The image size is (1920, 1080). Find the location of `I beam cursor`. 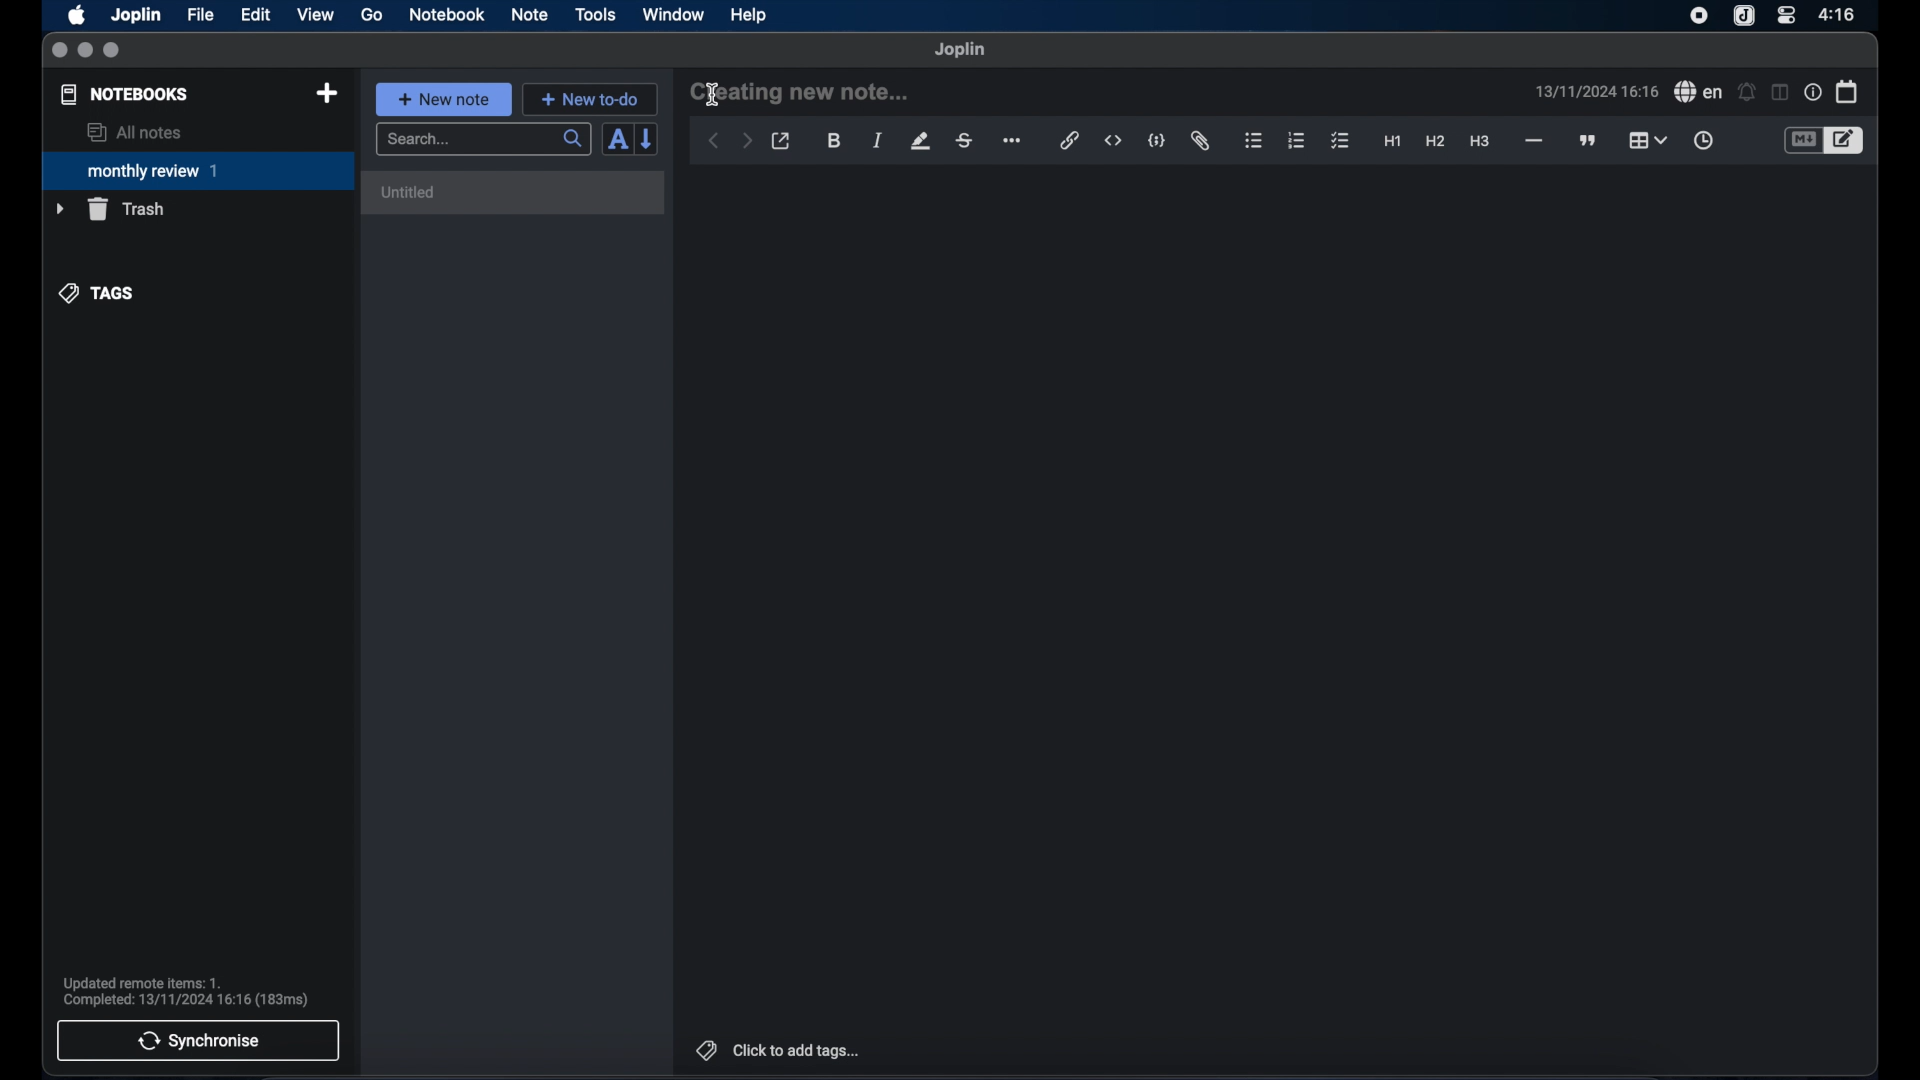

I beam cursor is located at coordinates (713, 94).